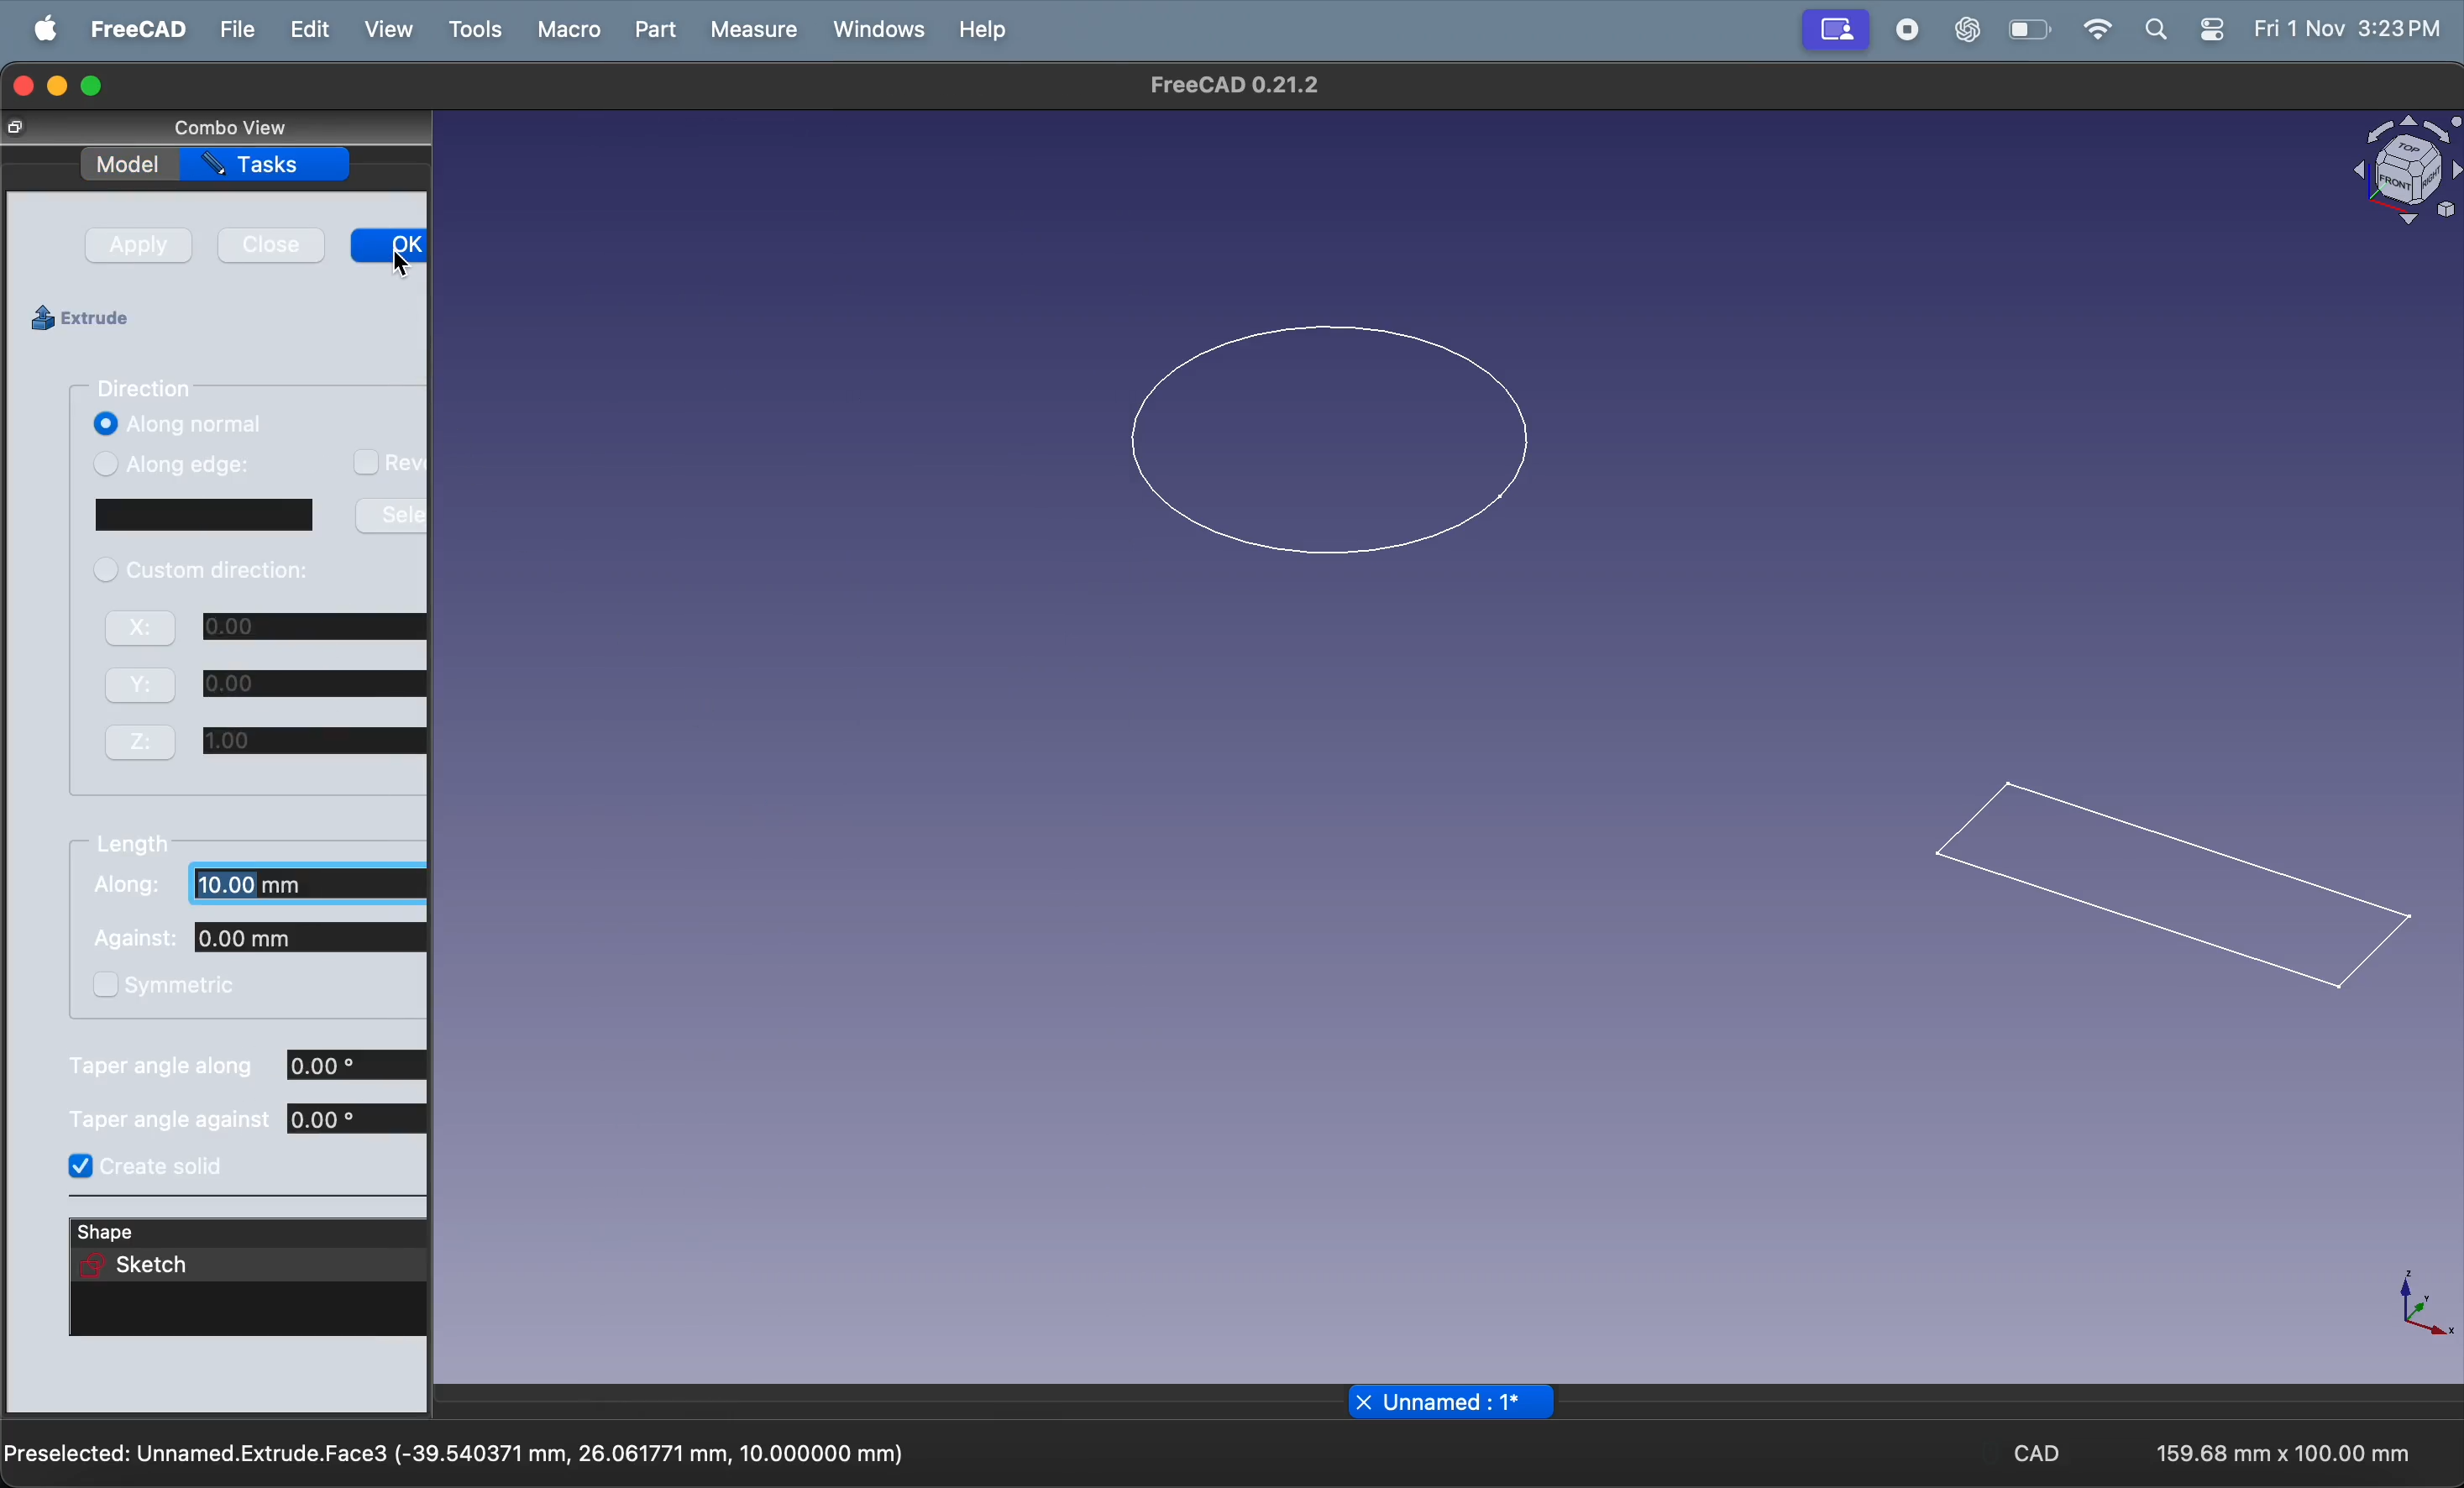  Describe the element at coordinates (2214, 30) in the screenshot. I see `settings` at that location.